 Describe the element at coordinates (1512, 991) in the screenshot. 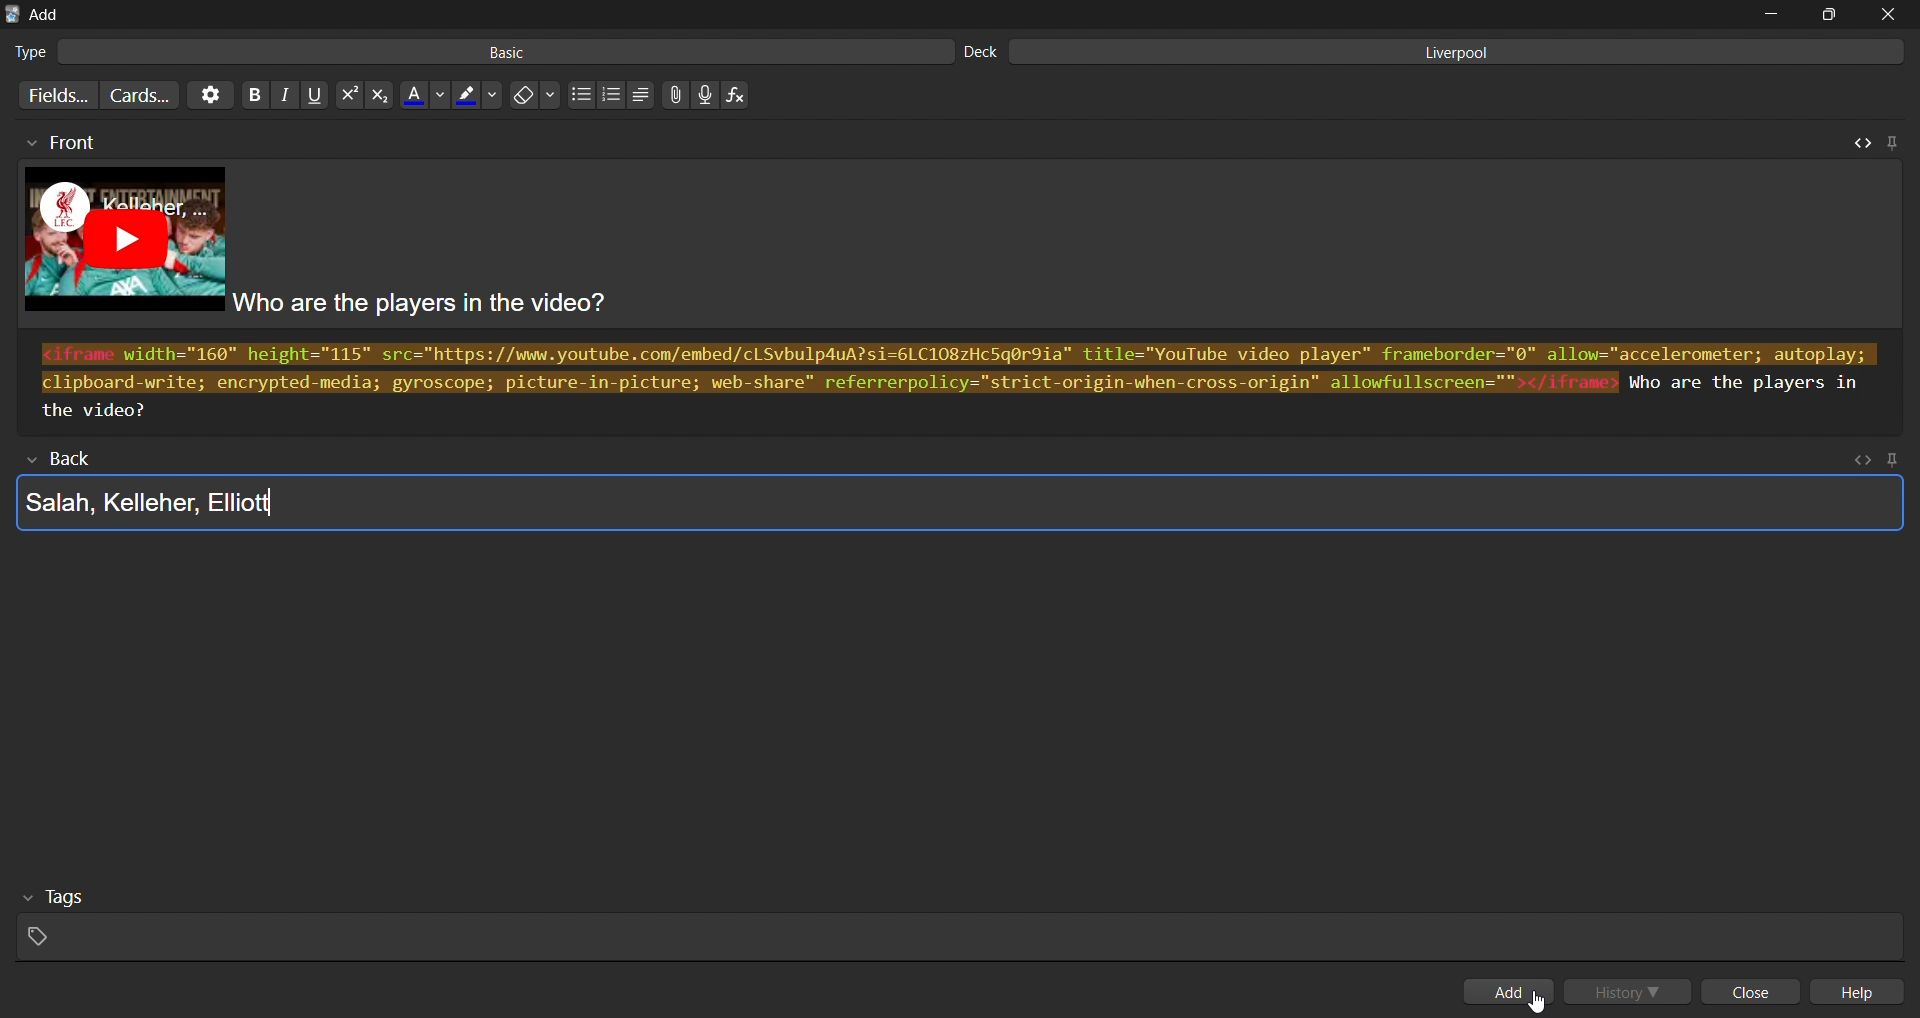

I see `add` at that location.